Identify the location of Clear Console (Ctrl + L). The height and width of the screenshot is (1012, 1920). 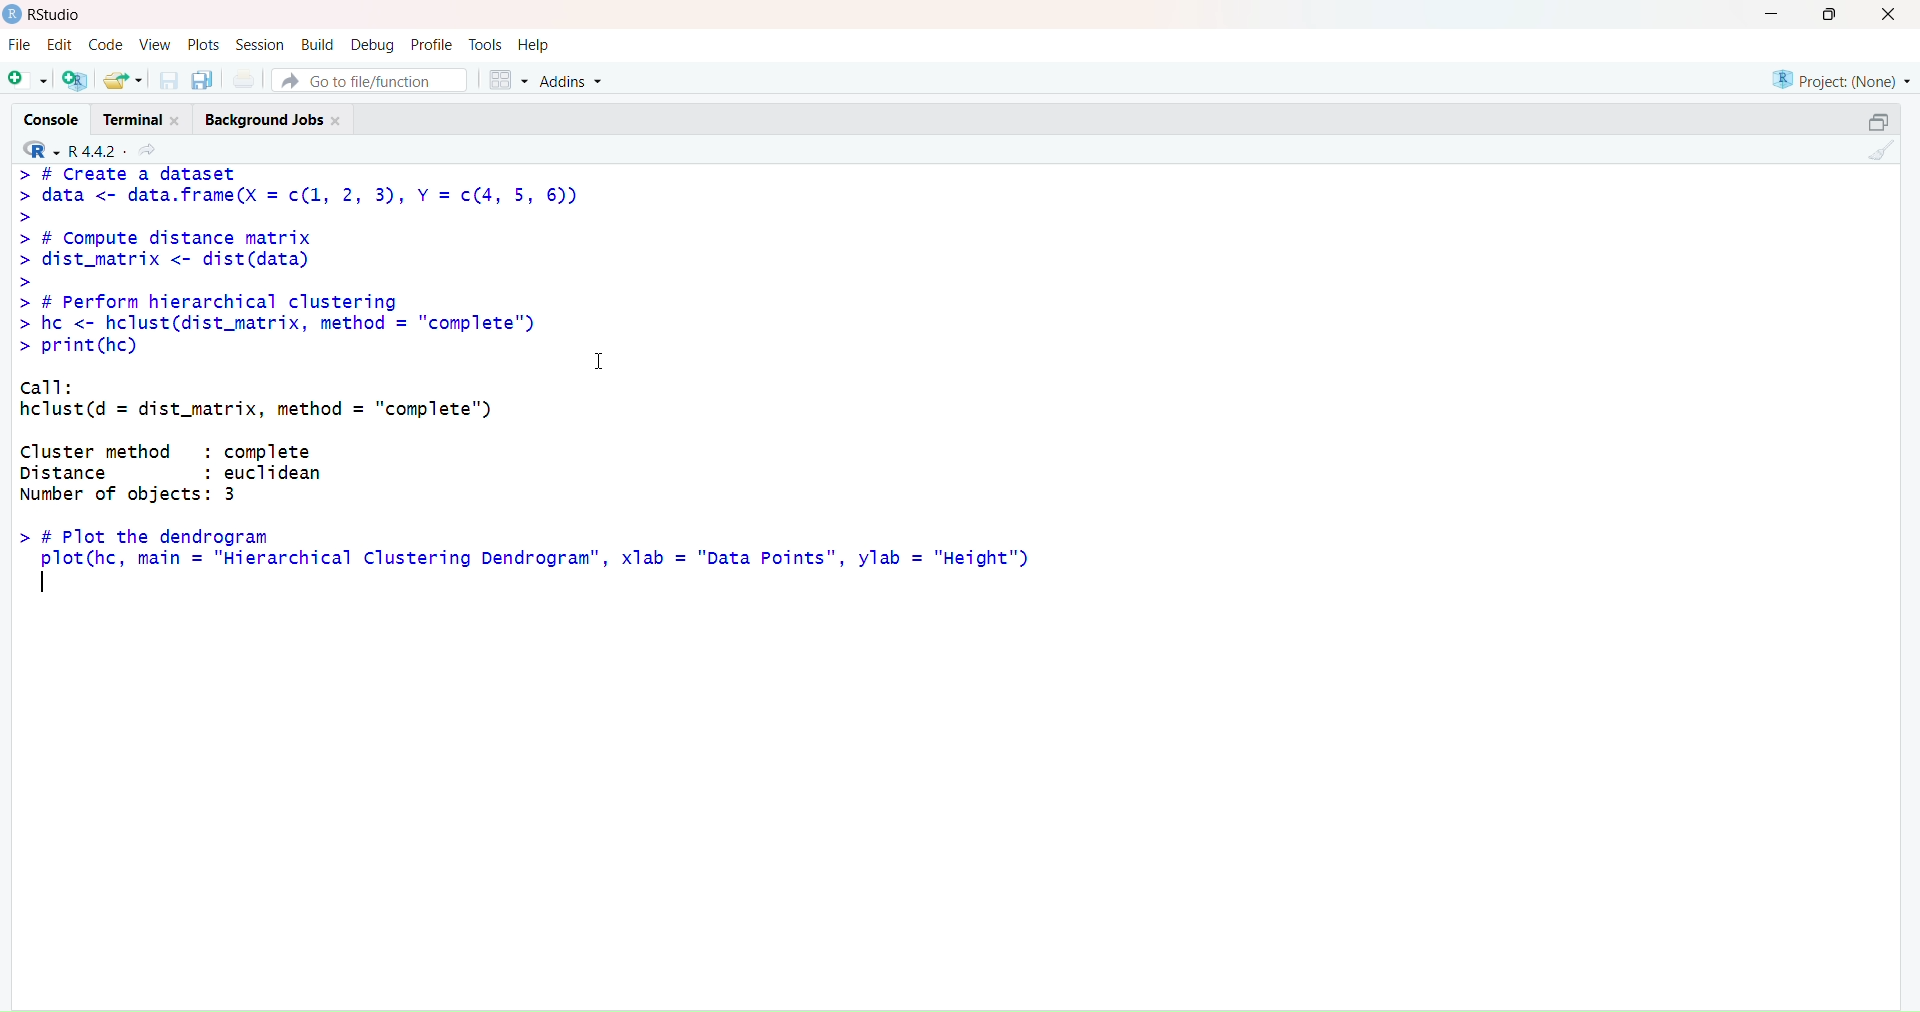
(1880, 151).